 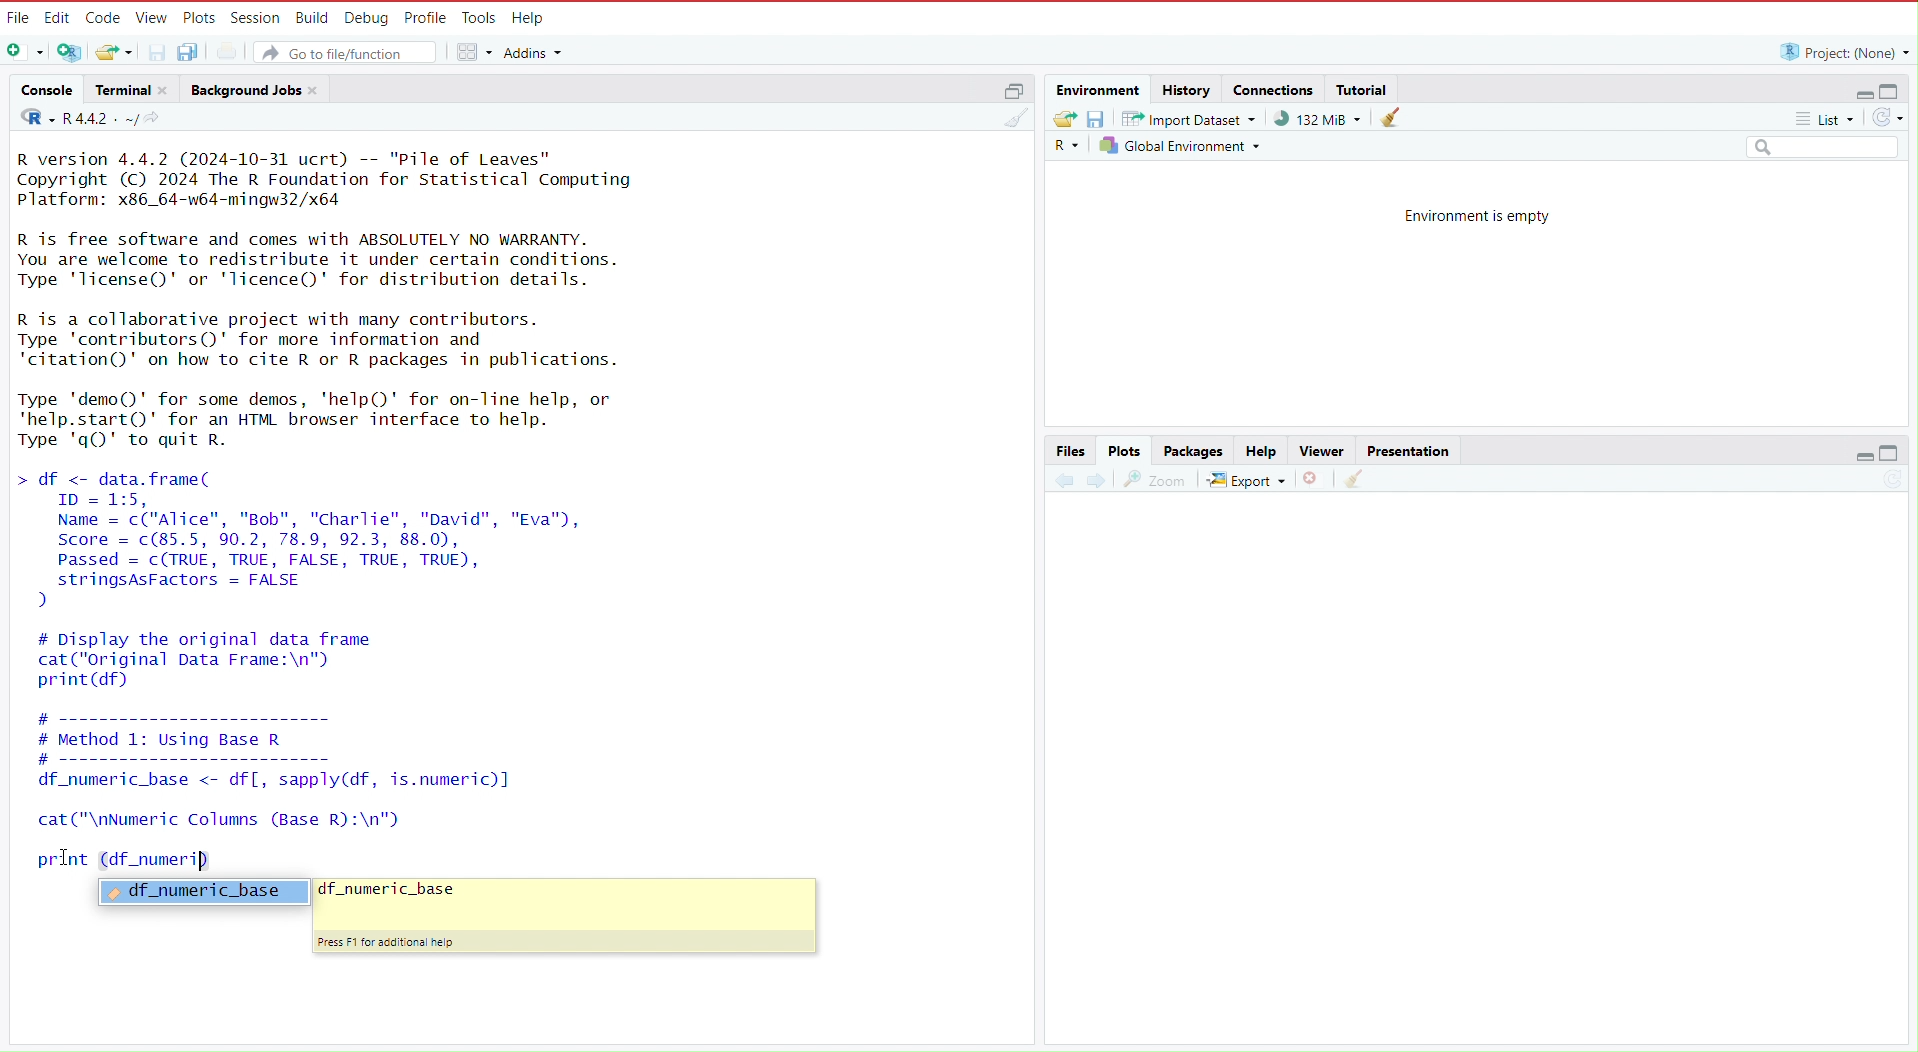 What do you see at coordinates (320, 89) in the screenshot?
I see `close` at bounding box center [320, 89].